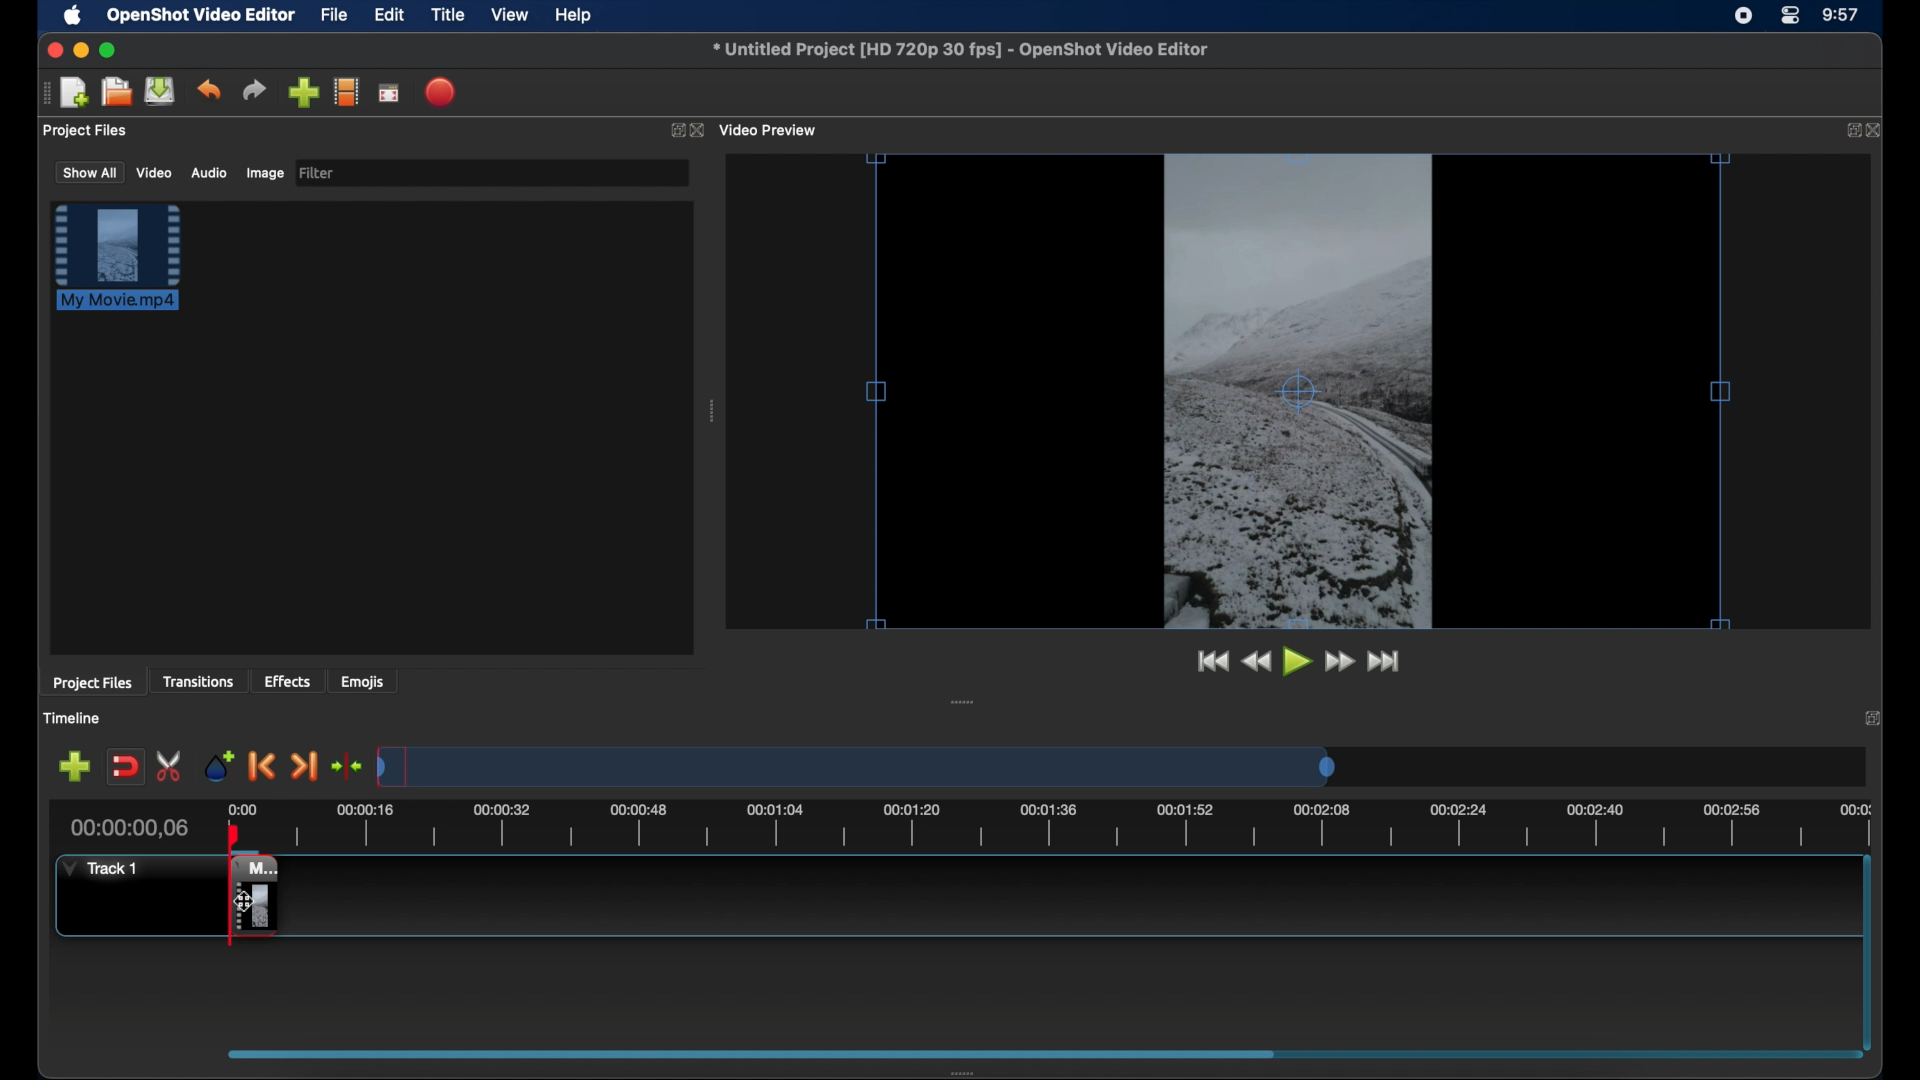 The image size is (1920, 1080). Describe the element at coordinates (130, 828) in the screenshot. I see `current time indicator` at that location.